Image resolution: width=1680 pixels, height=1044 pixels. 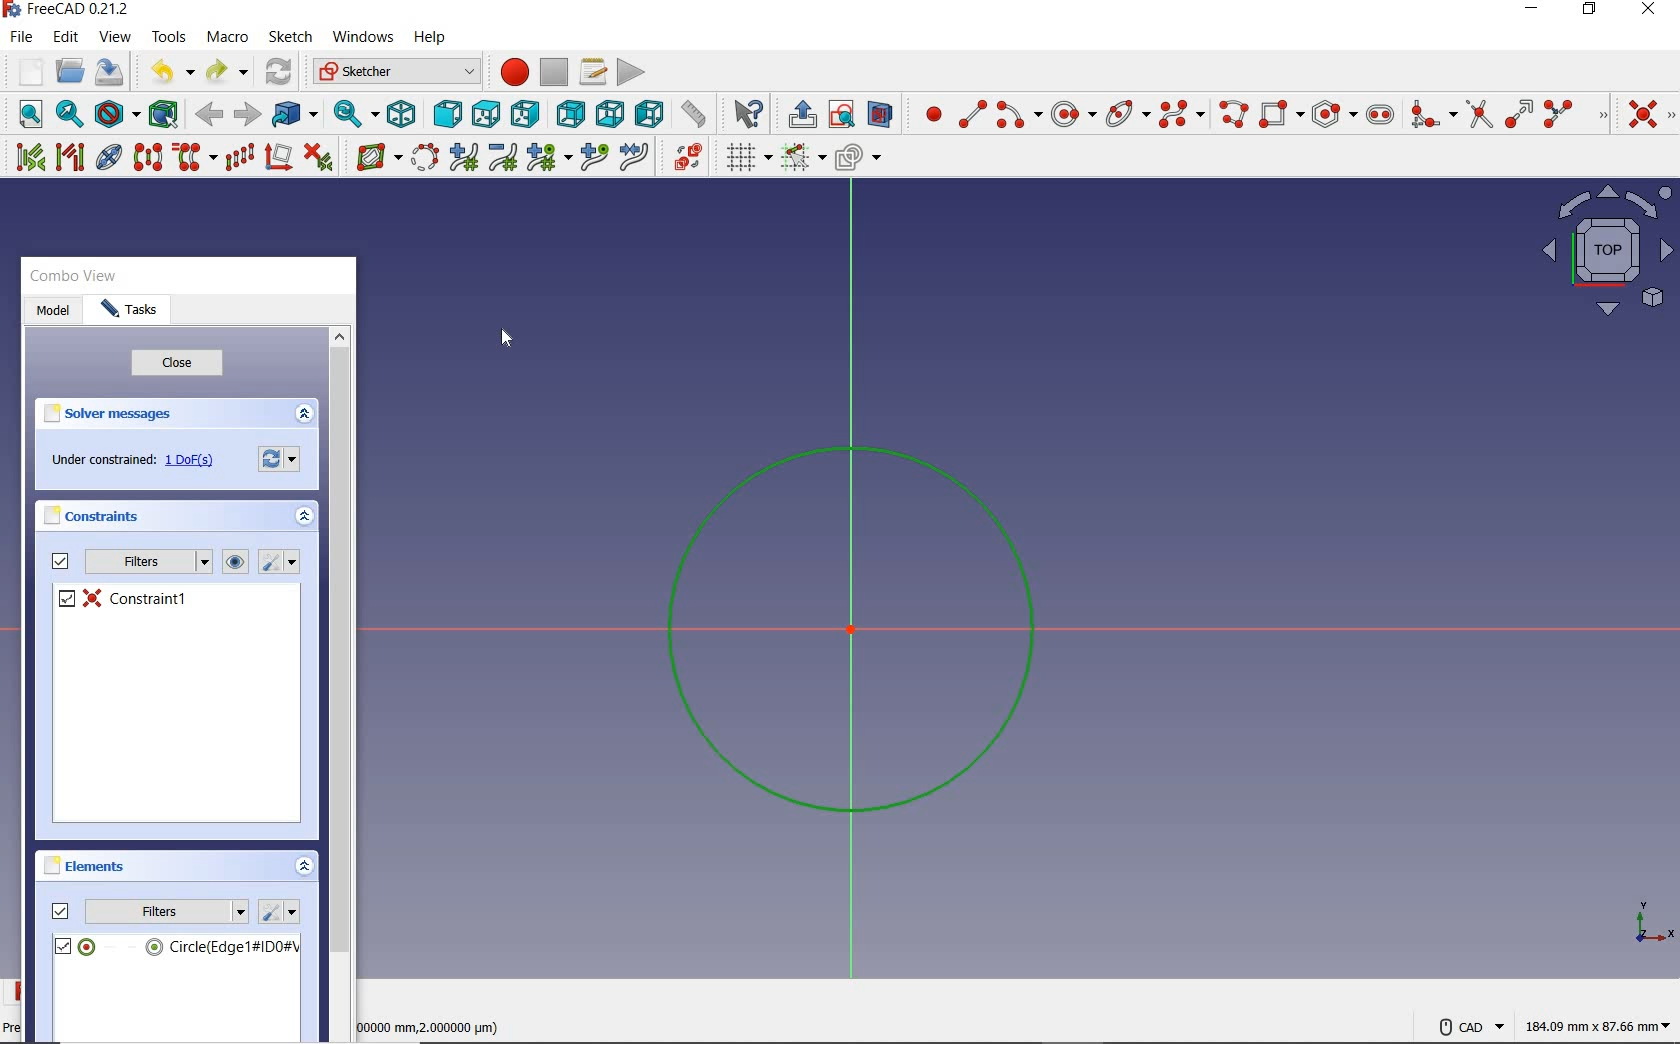 I want to click on new, so click(x=25, y=70).